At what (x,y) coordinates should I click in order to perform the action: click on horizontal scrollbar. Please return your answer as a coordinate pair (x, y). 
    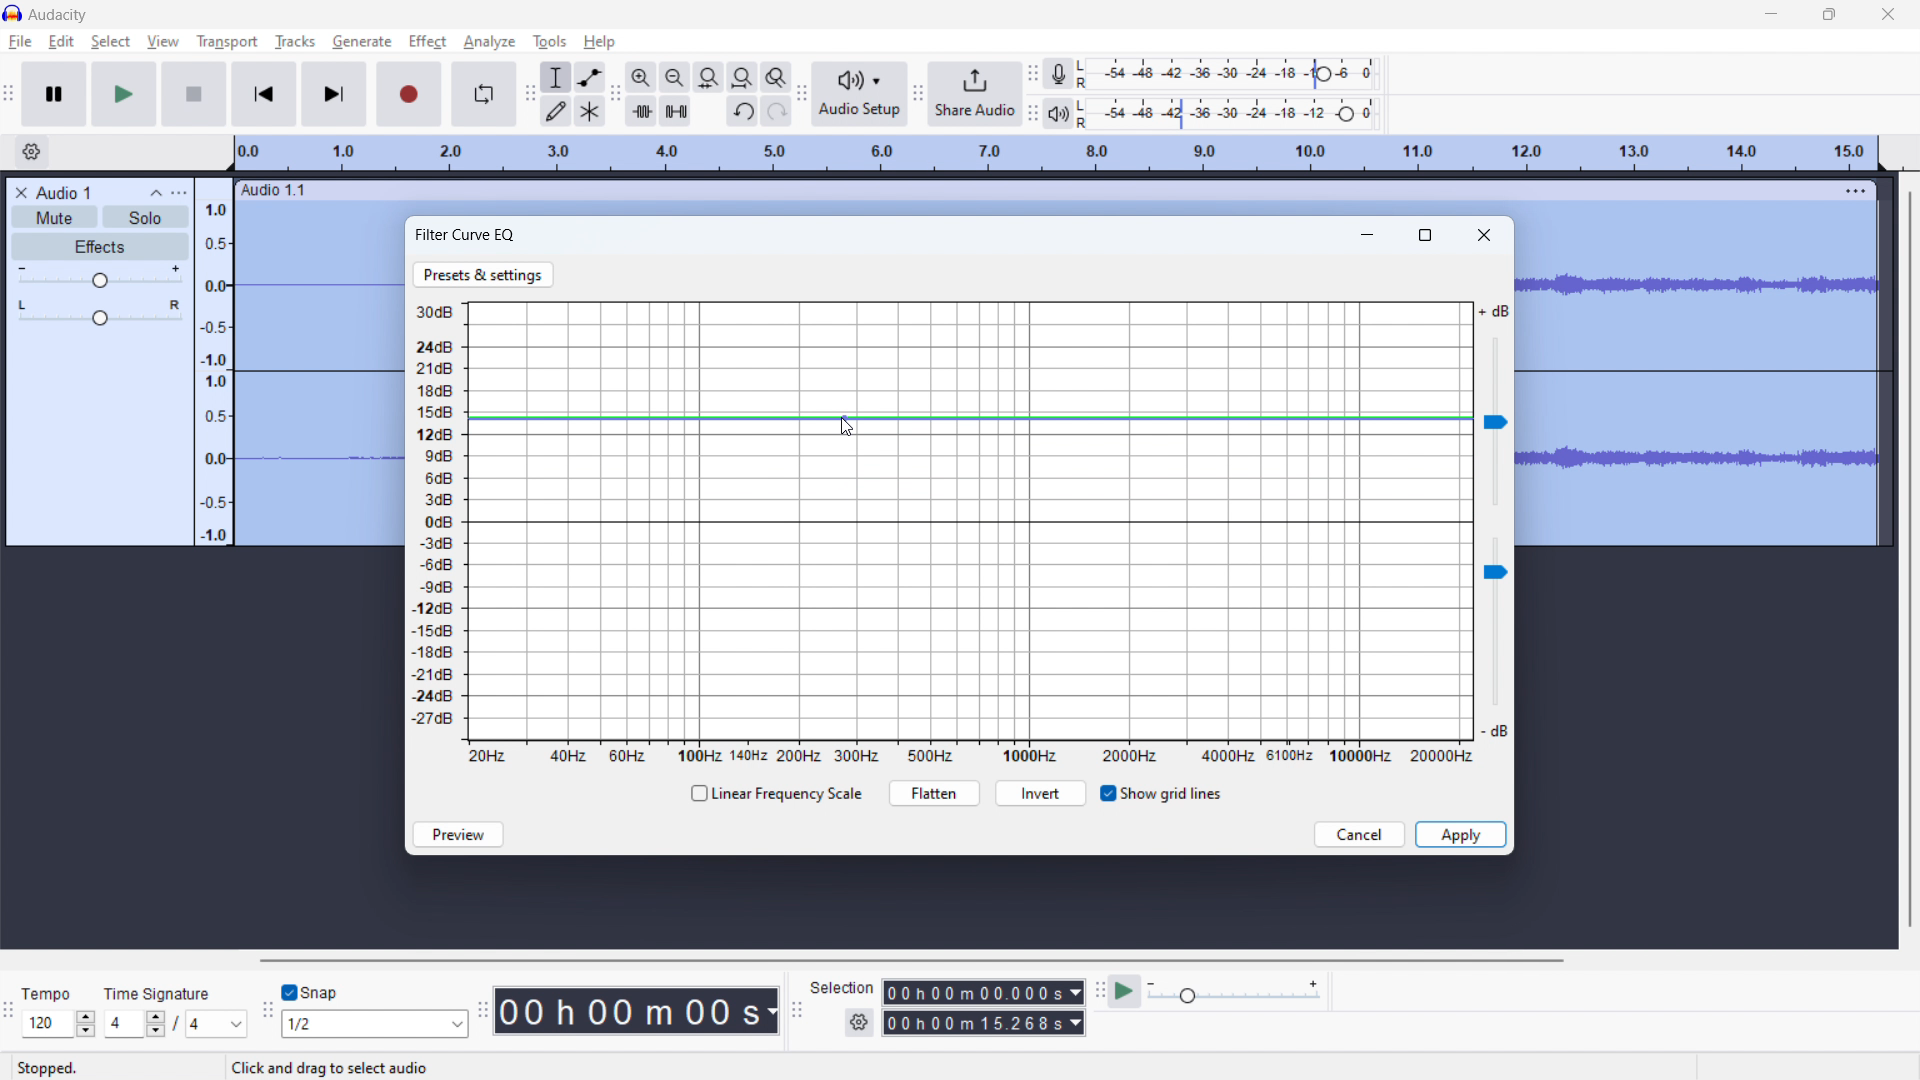
    Looking at the image, I should click on (908, 960).